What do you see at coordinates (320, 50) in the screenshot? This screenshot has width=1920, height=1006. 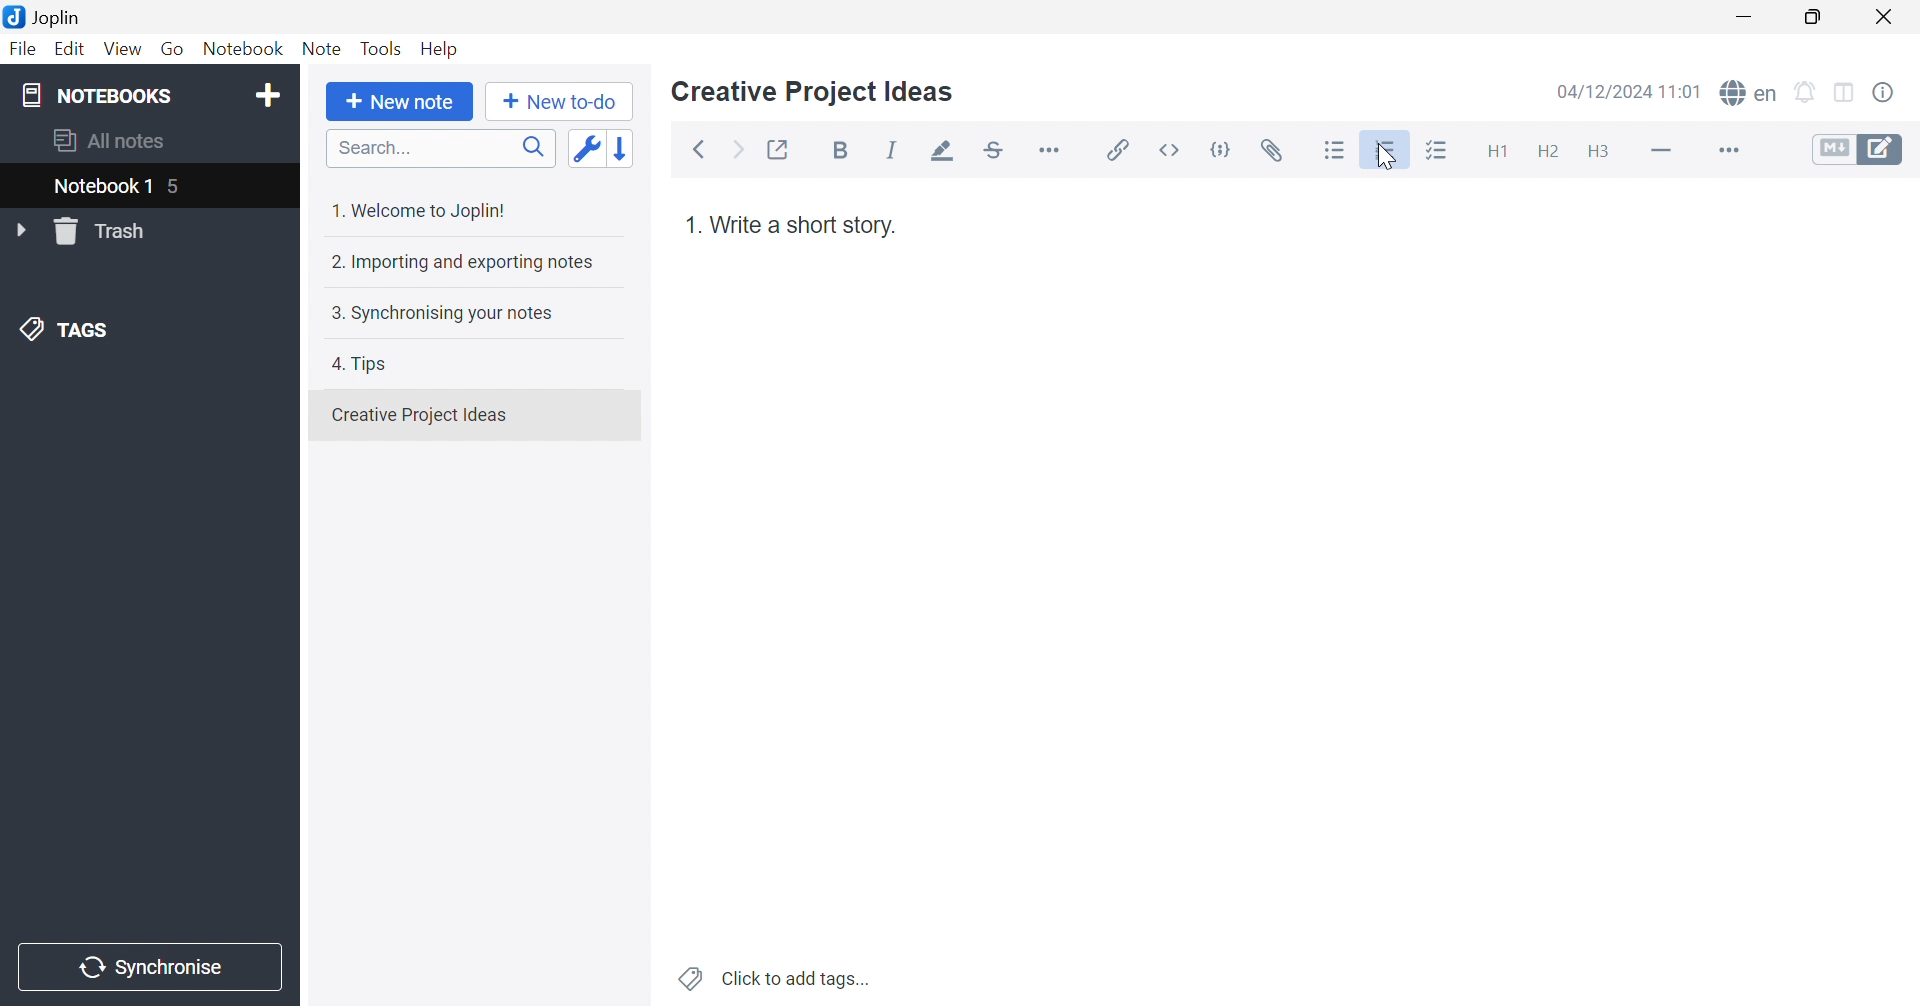 I see `Note` at bounding box center [320, 50].